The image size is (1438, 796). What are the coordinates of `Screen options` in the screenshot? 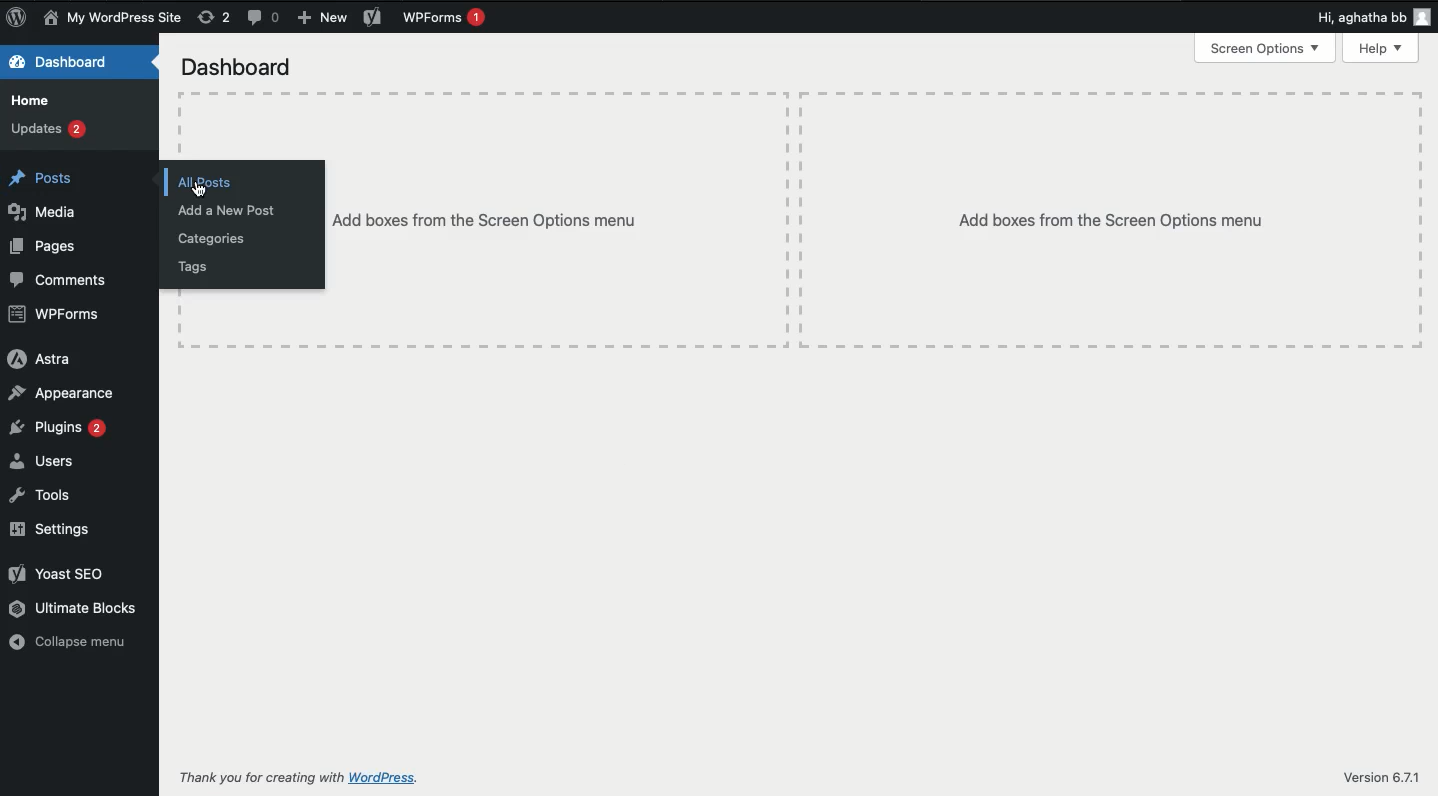 It's located at (1268, 47).